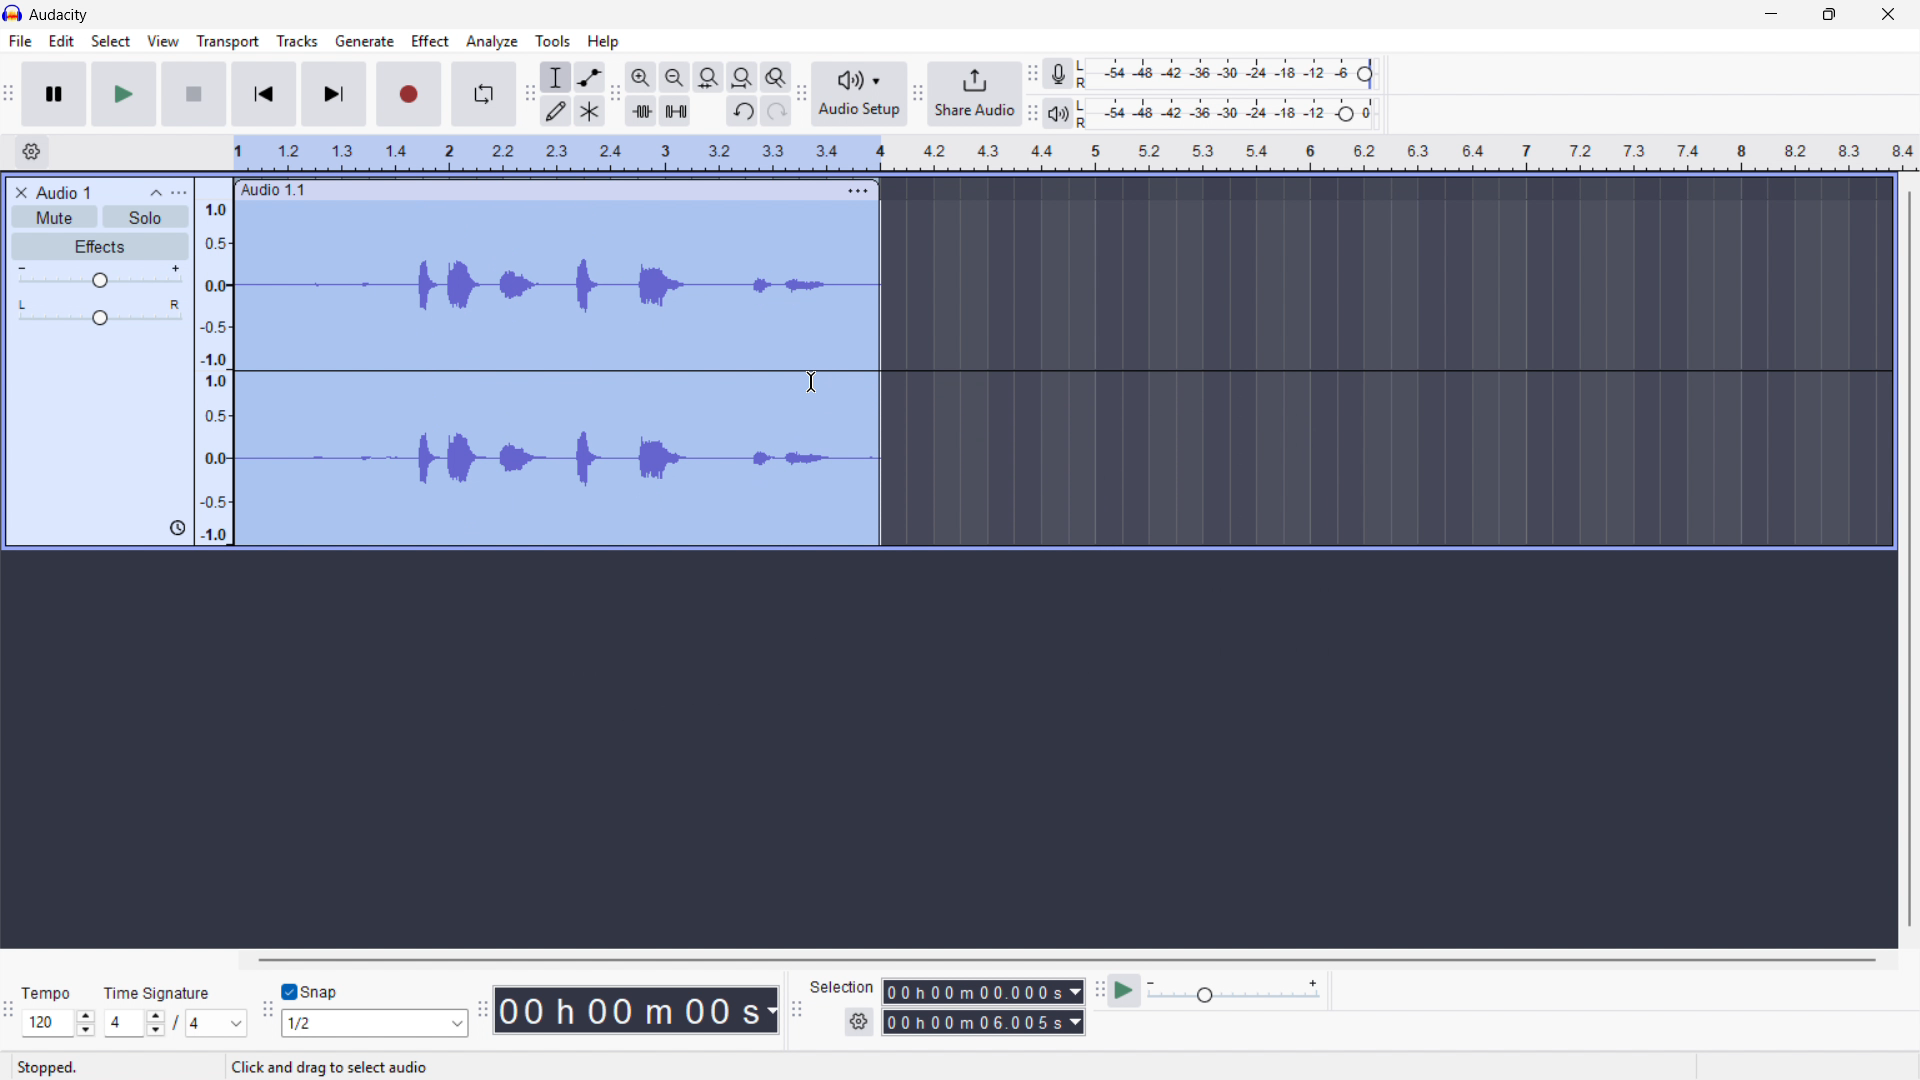 The image size is (1920, 1080). What do you see at coordinates (146, 216) in the screenshot?
I see `Solo` at bounding box center [146, 216].